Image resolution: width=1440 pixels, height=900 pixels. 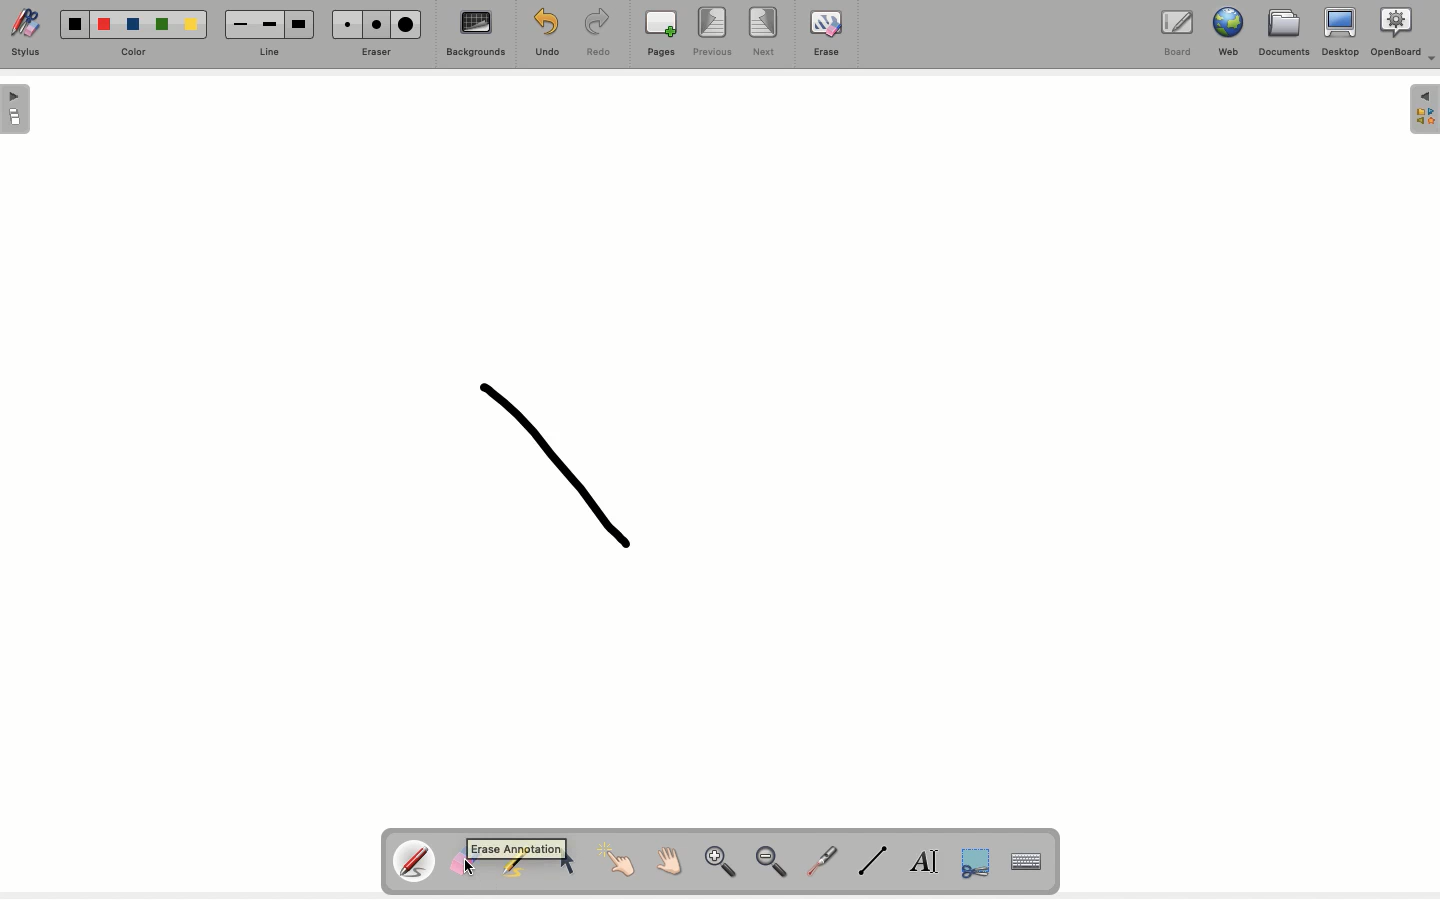 What do you see at coordinates (517, 849) in the screenshot?
I see `tool tip` at bounding box center [517, 849].